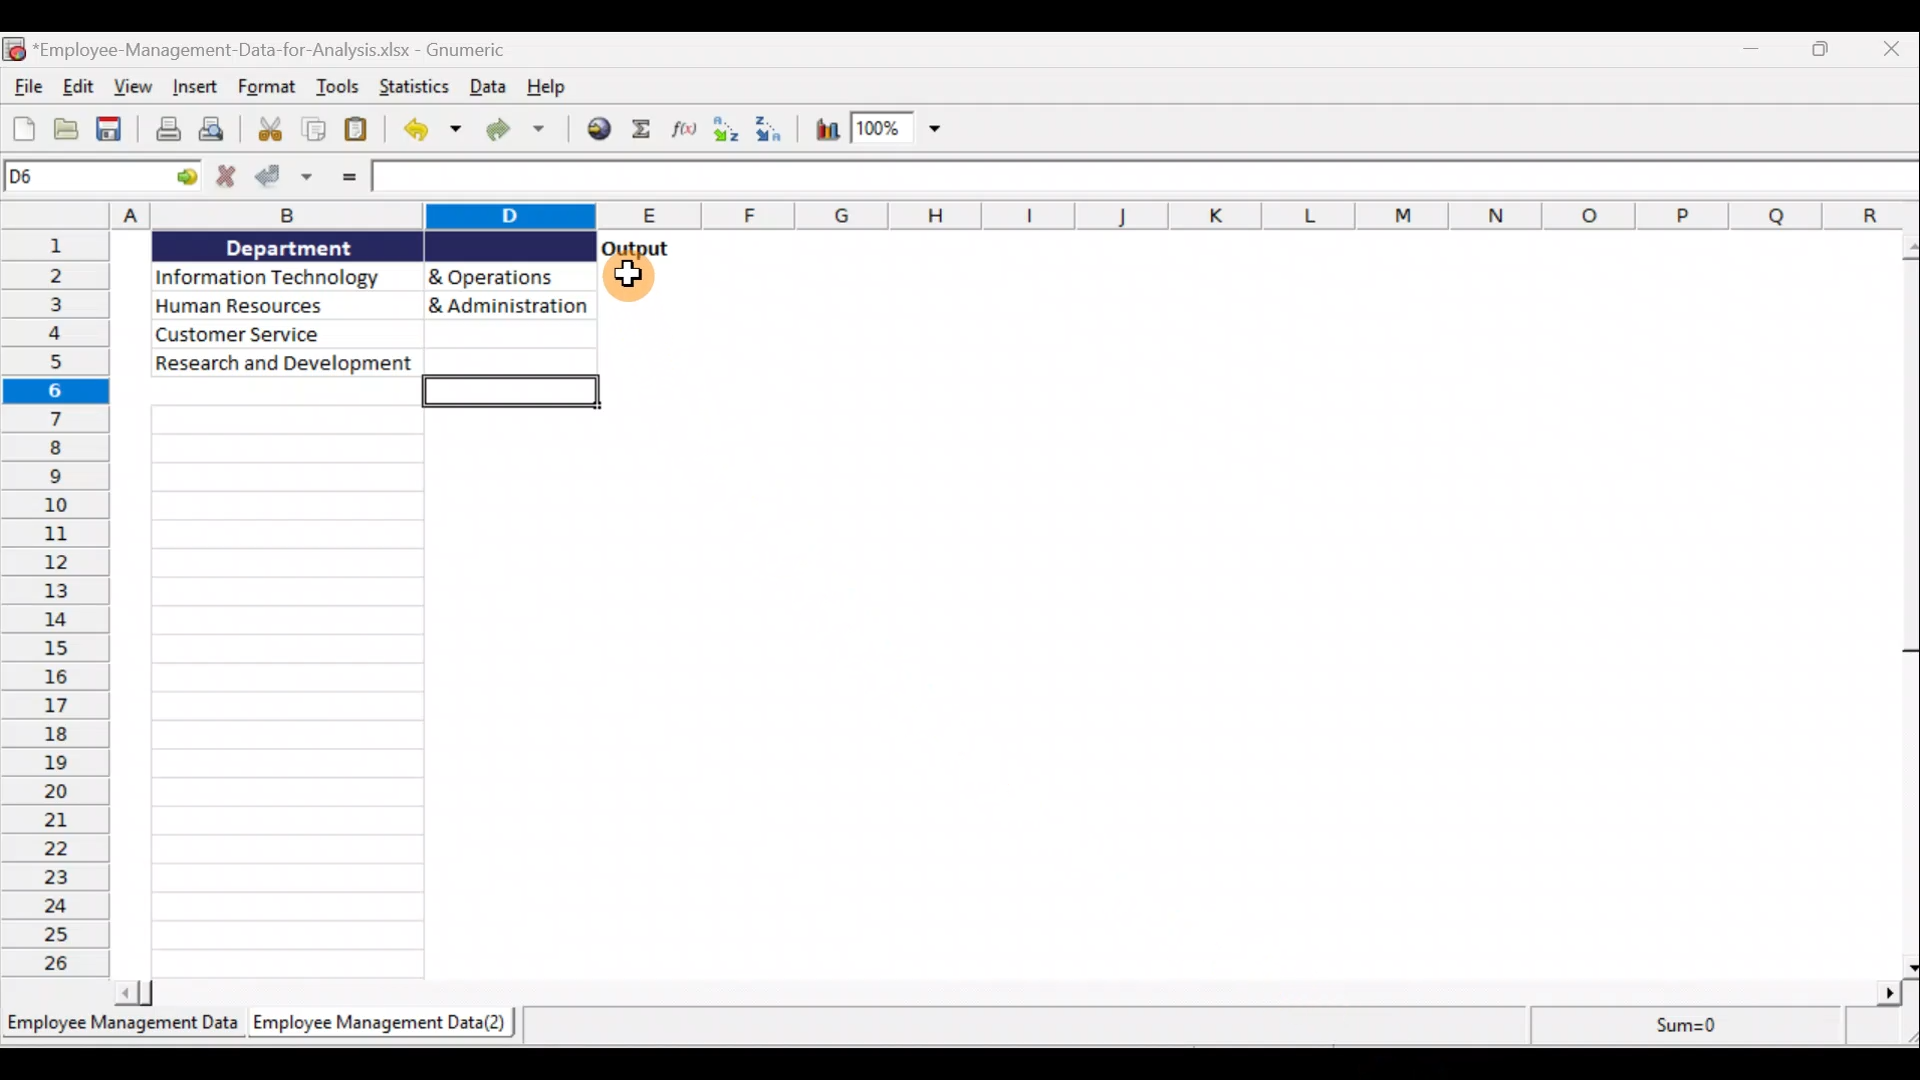 The height and width of the screenshot is (1080, 1920). I want to click on Print the current file, so click(165, 129).